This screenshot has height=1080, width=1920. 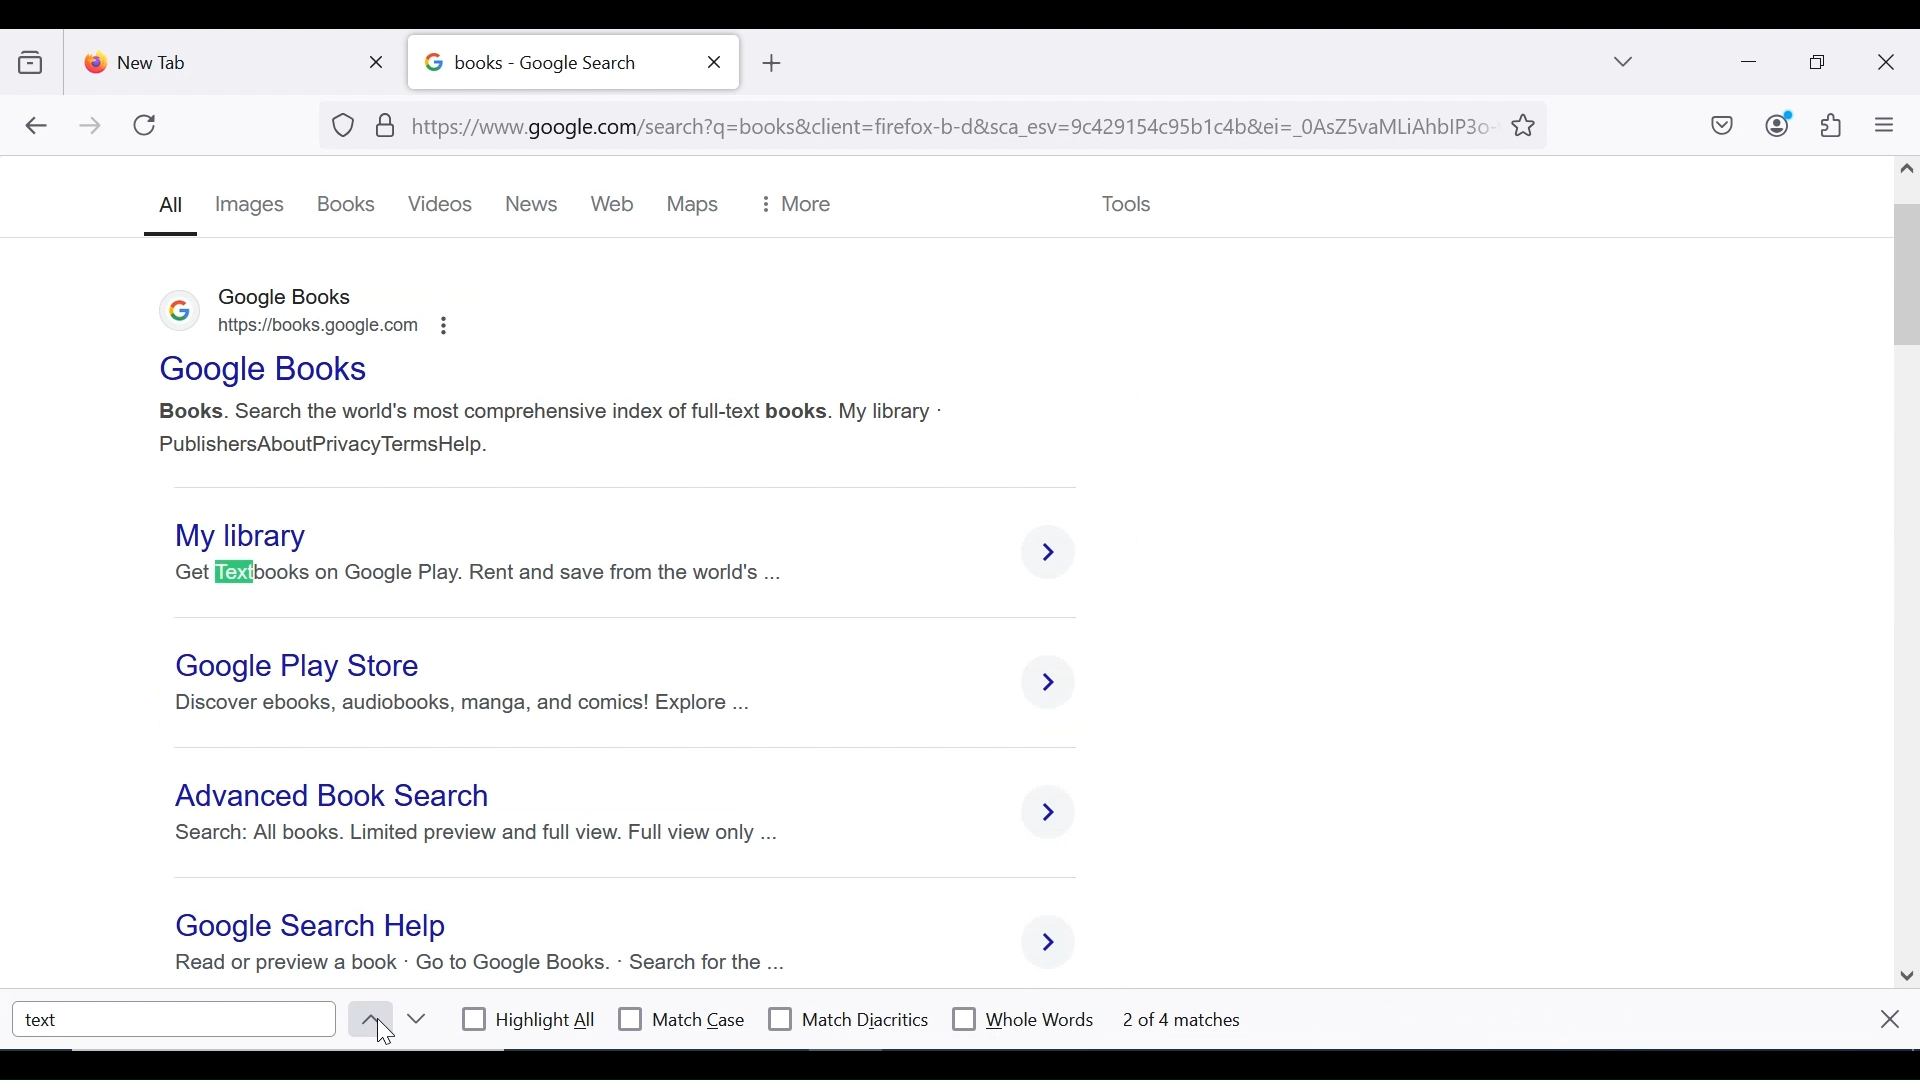 I want to click on highlight all, so click(x=530, y=1022).